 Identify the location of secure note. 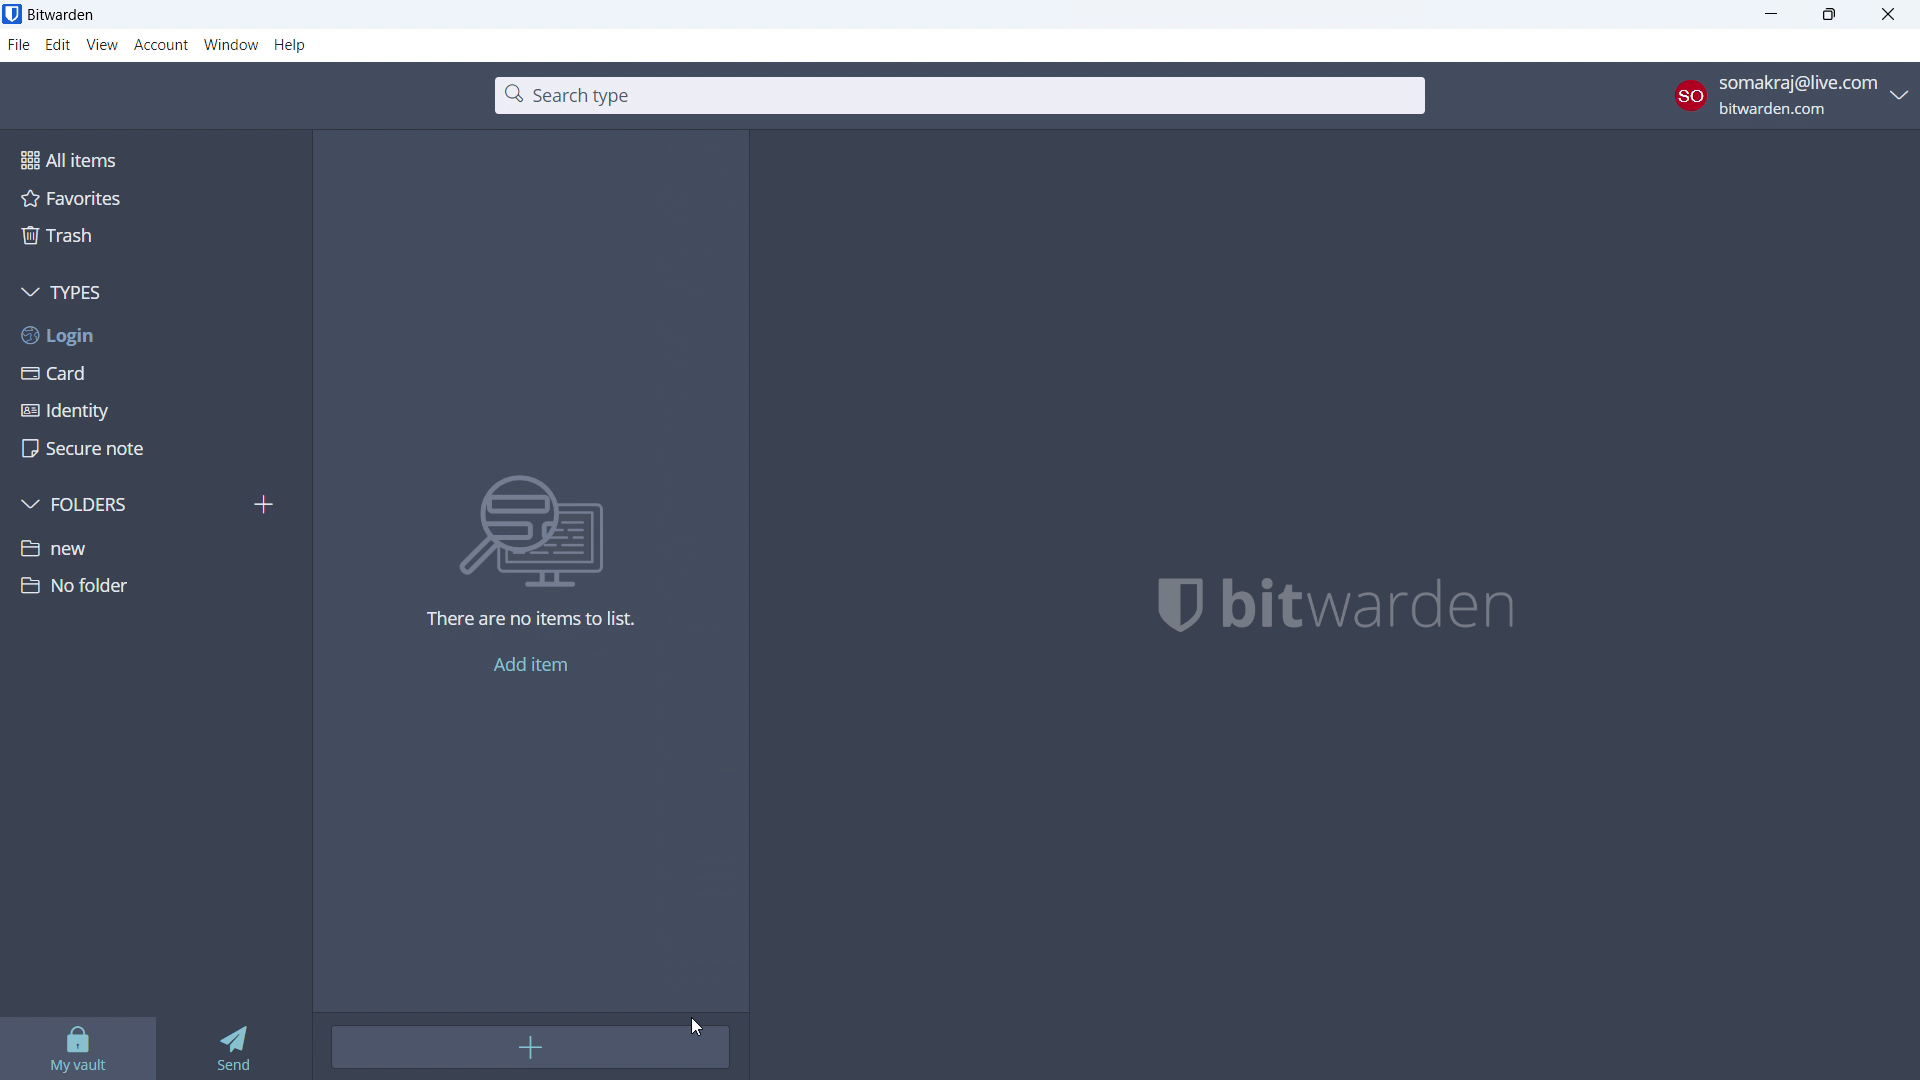
(156, 449).